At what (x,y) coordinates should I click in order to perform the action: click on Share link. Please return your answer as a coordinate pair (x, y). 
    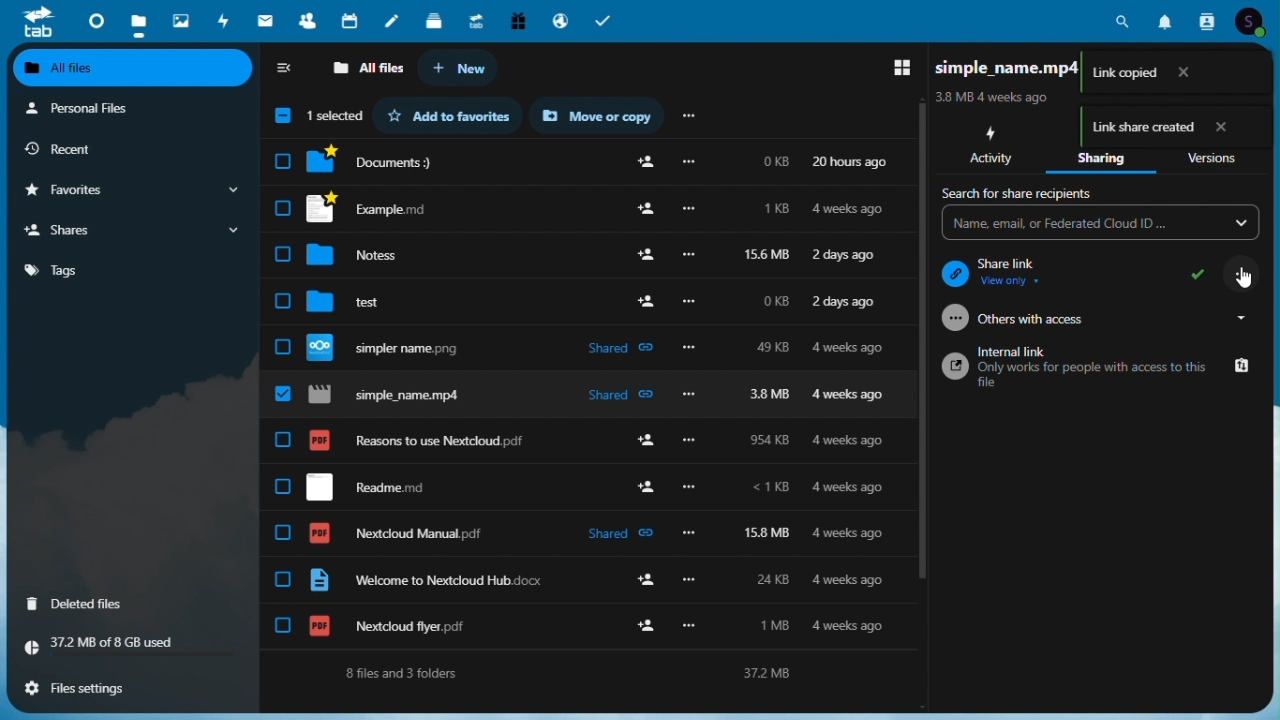
    Looking at the image, I should click on (1100, 273).